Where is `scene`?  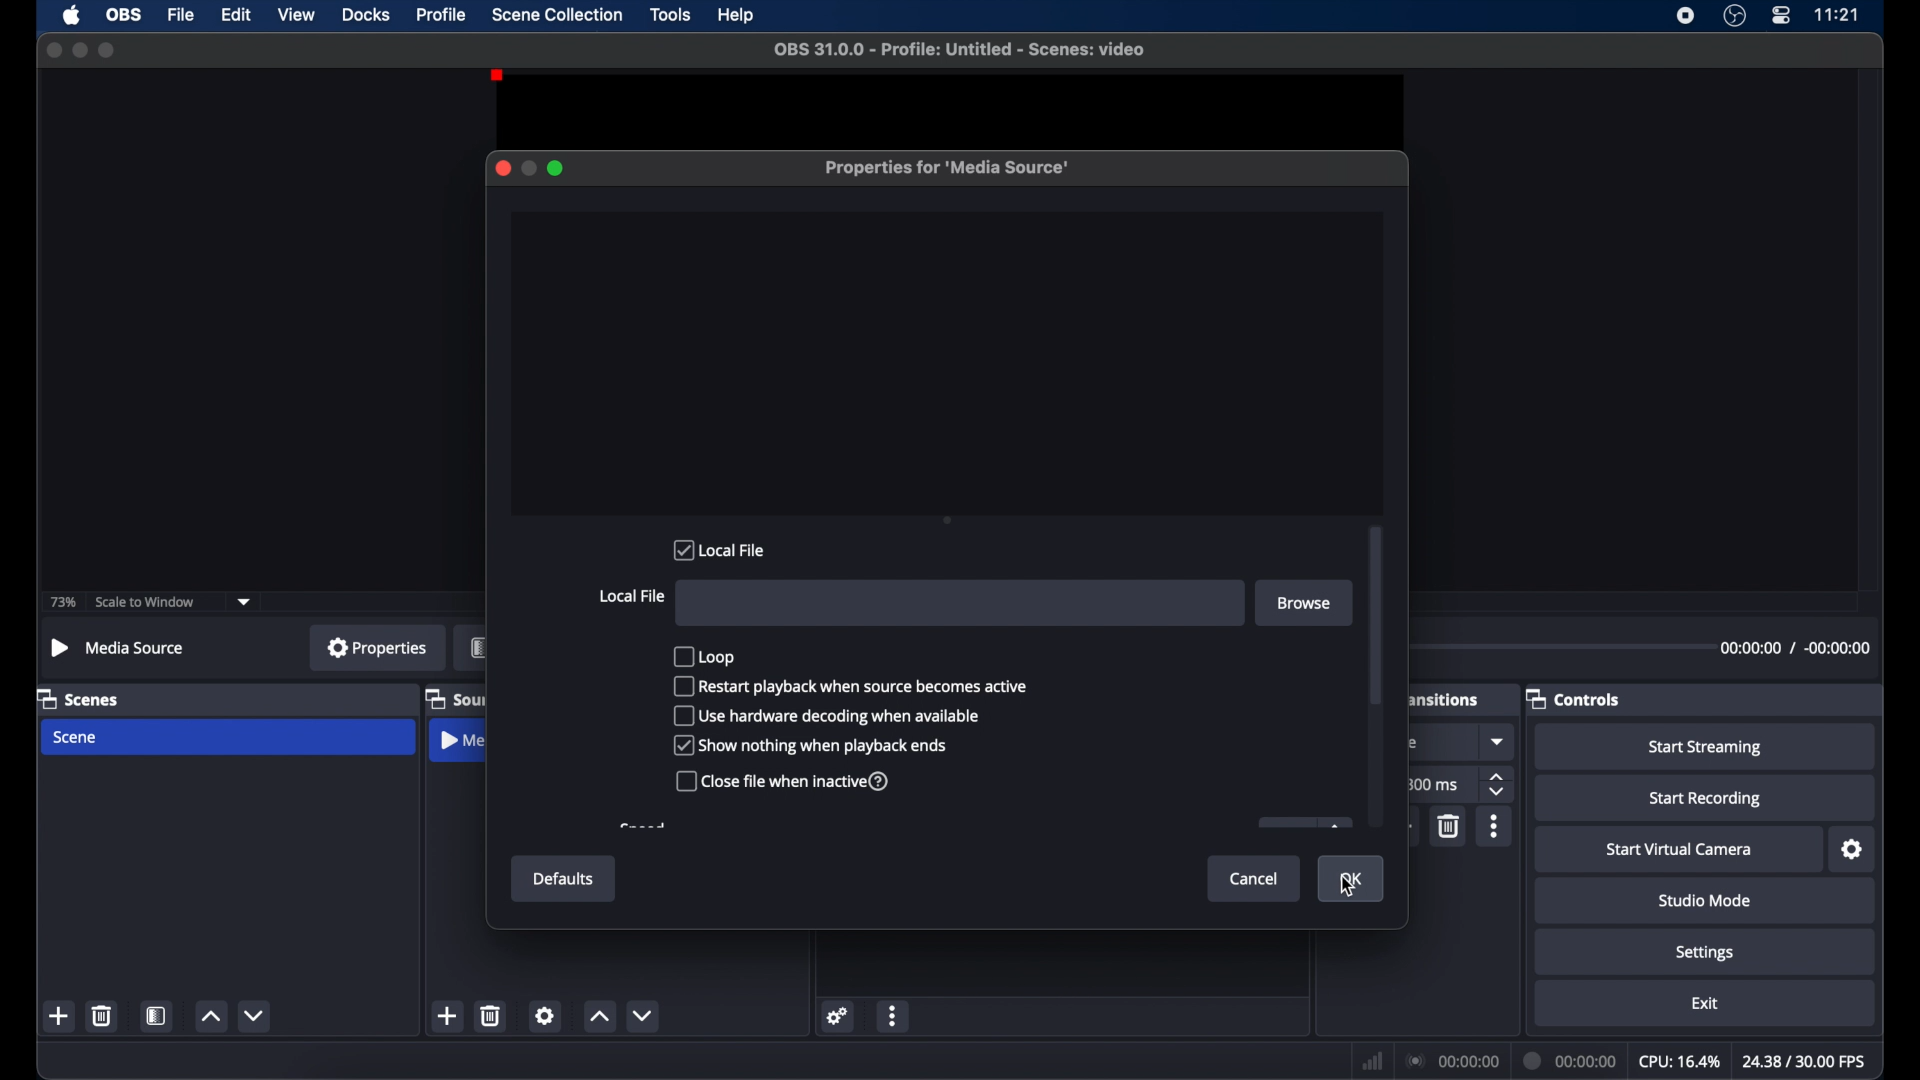 scene is located at coordinates (78, 738).